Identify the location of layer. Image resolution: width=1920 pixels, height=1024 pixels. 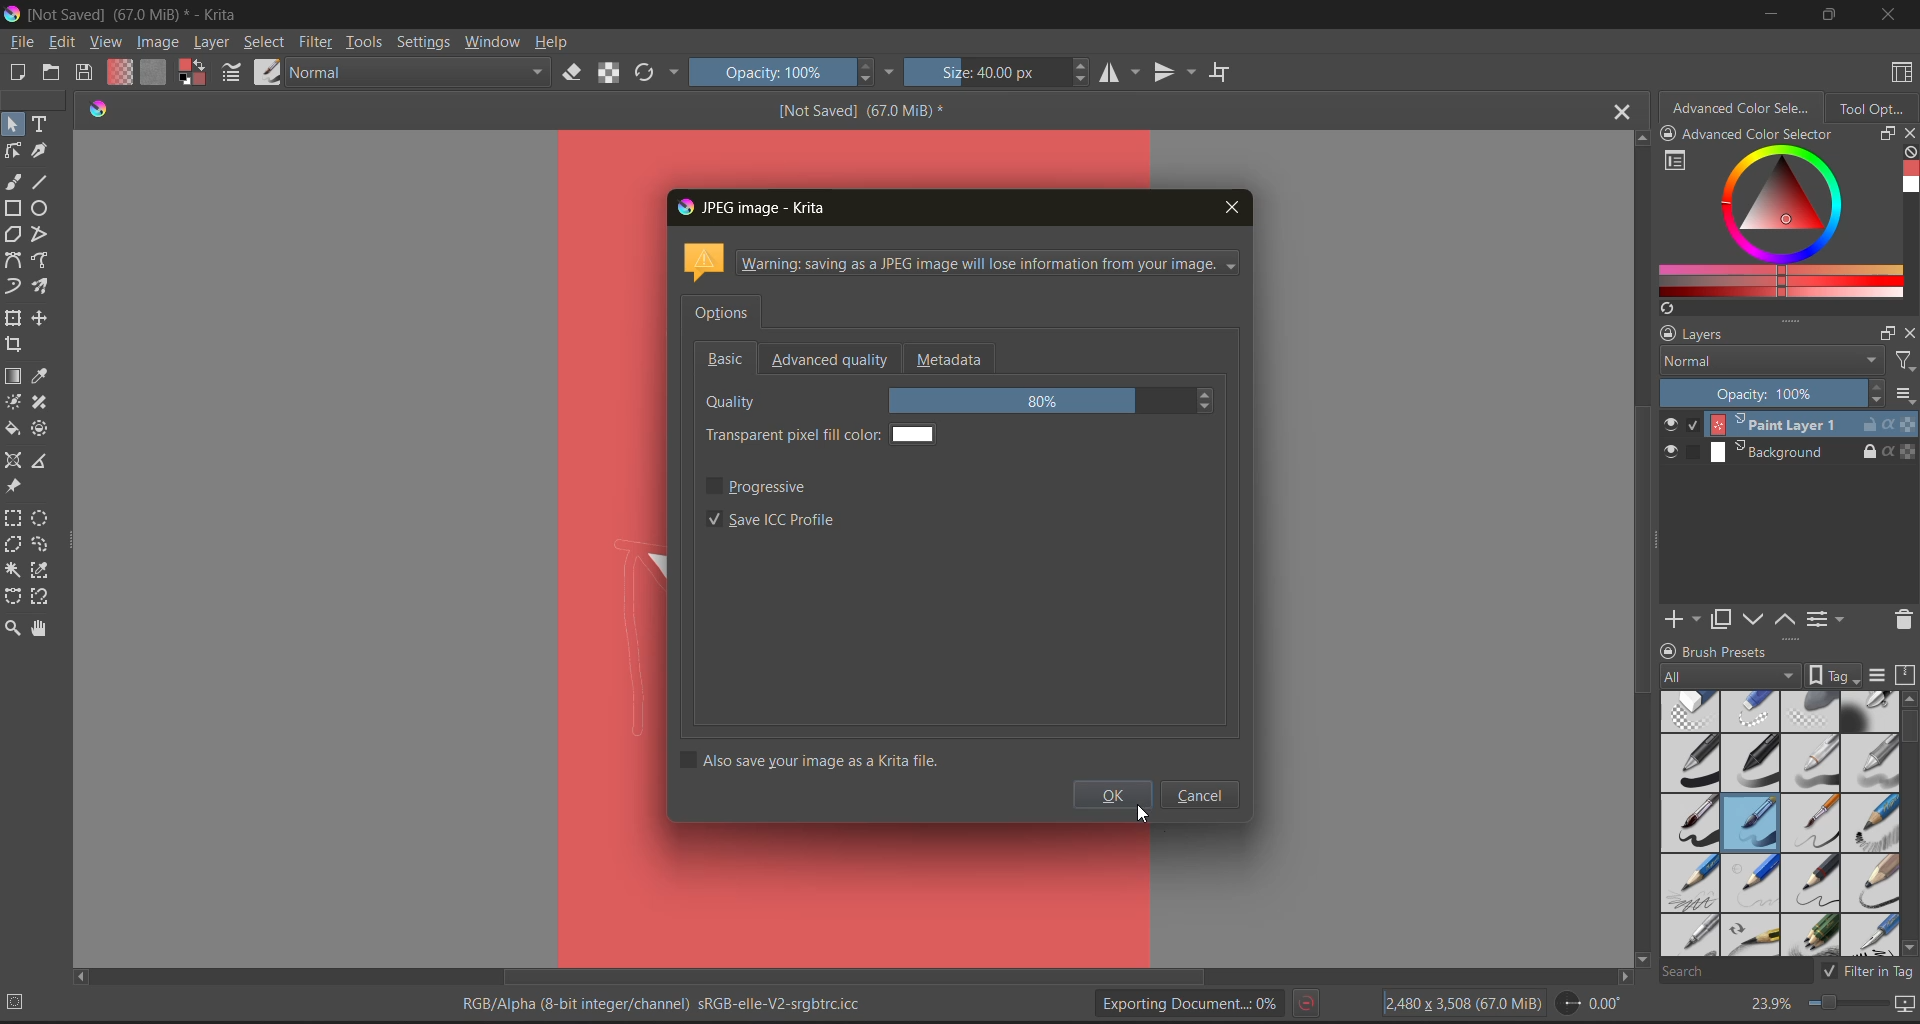
(1789, 425).